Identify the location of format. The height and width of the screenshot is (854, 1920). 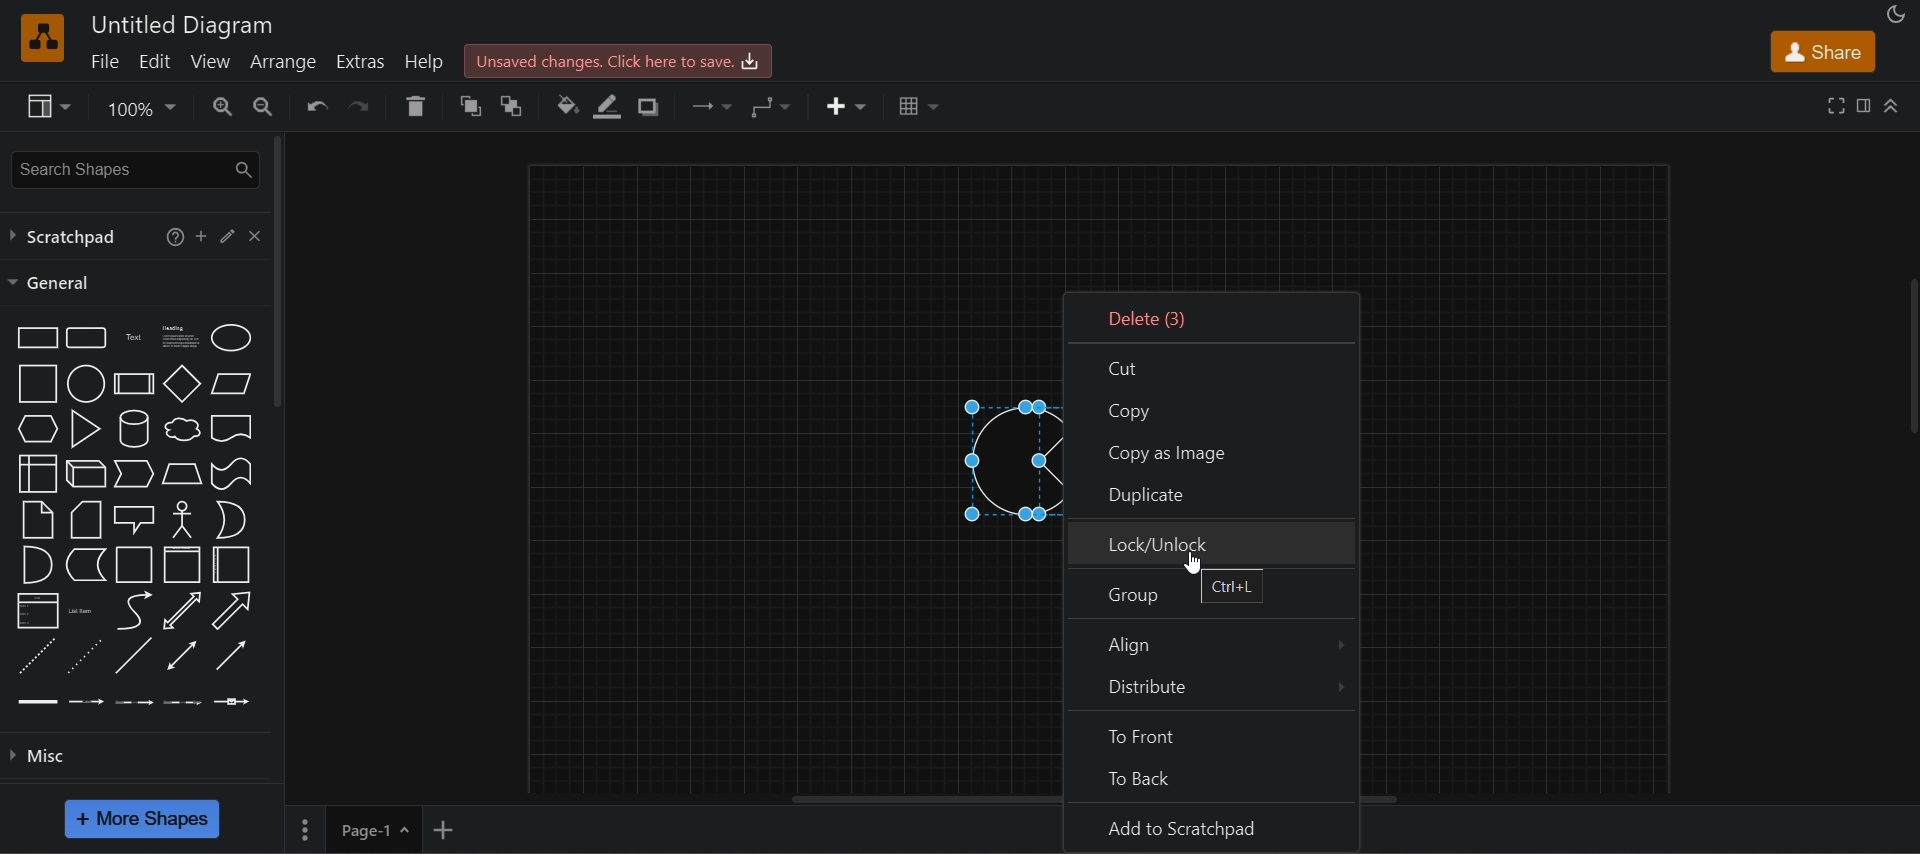
(1867, 109).